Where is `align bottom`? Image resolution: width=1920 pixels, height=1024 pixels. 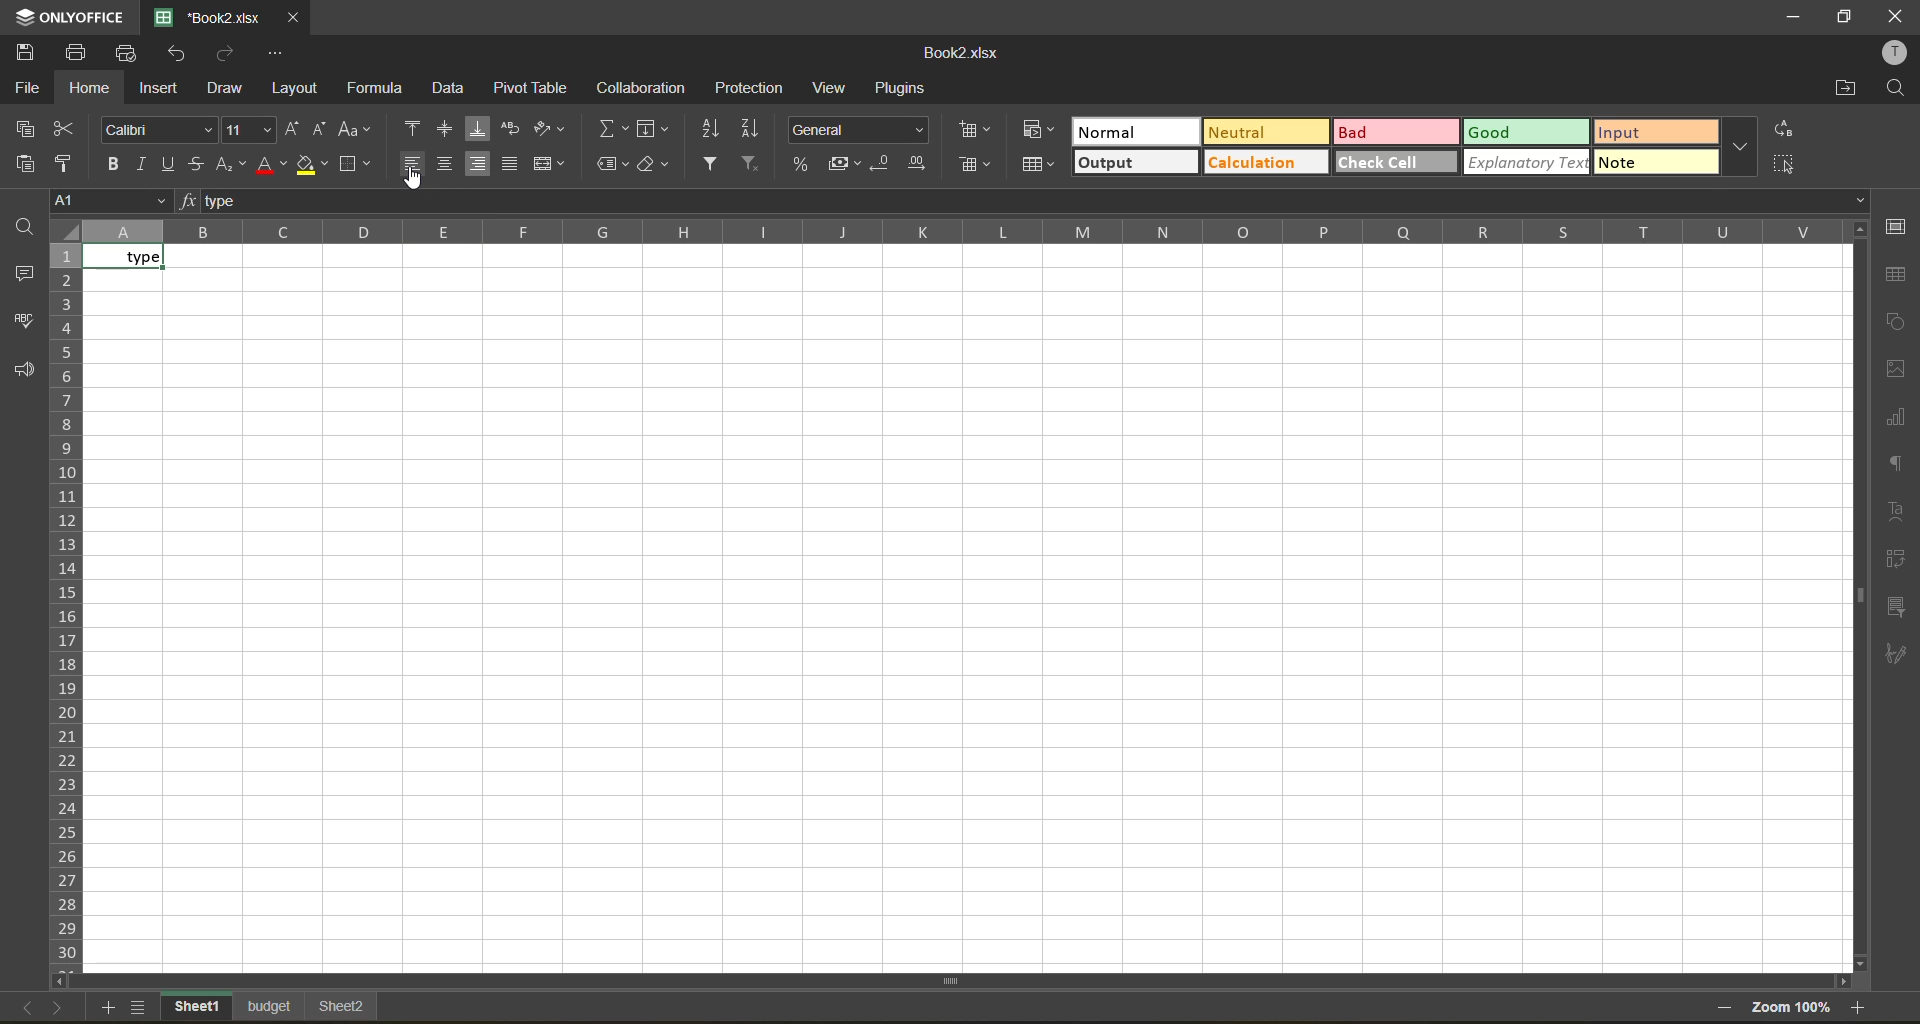
align bottom is located at coordinates (477, 129).